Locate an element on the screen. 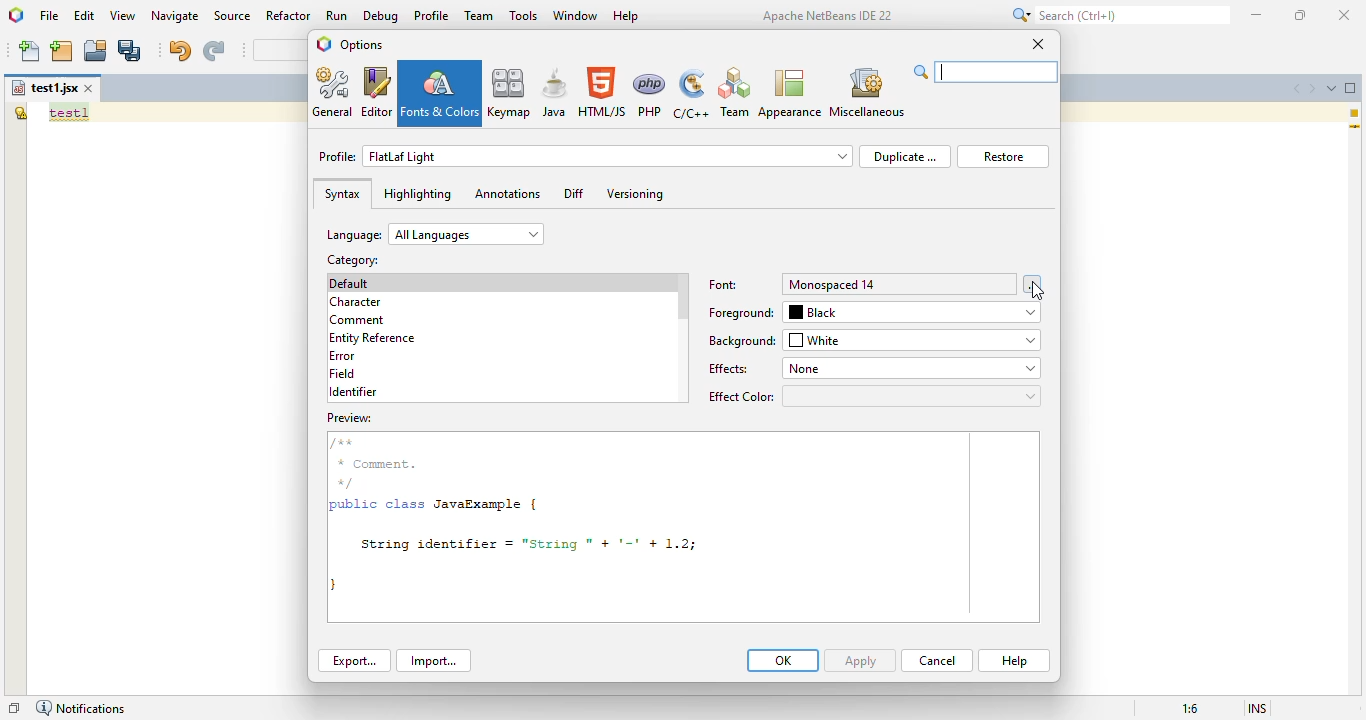 The width and height of the screenshot is (1366, 720). the global variable "test1" is not declared. is located at coordinates (20, 112).